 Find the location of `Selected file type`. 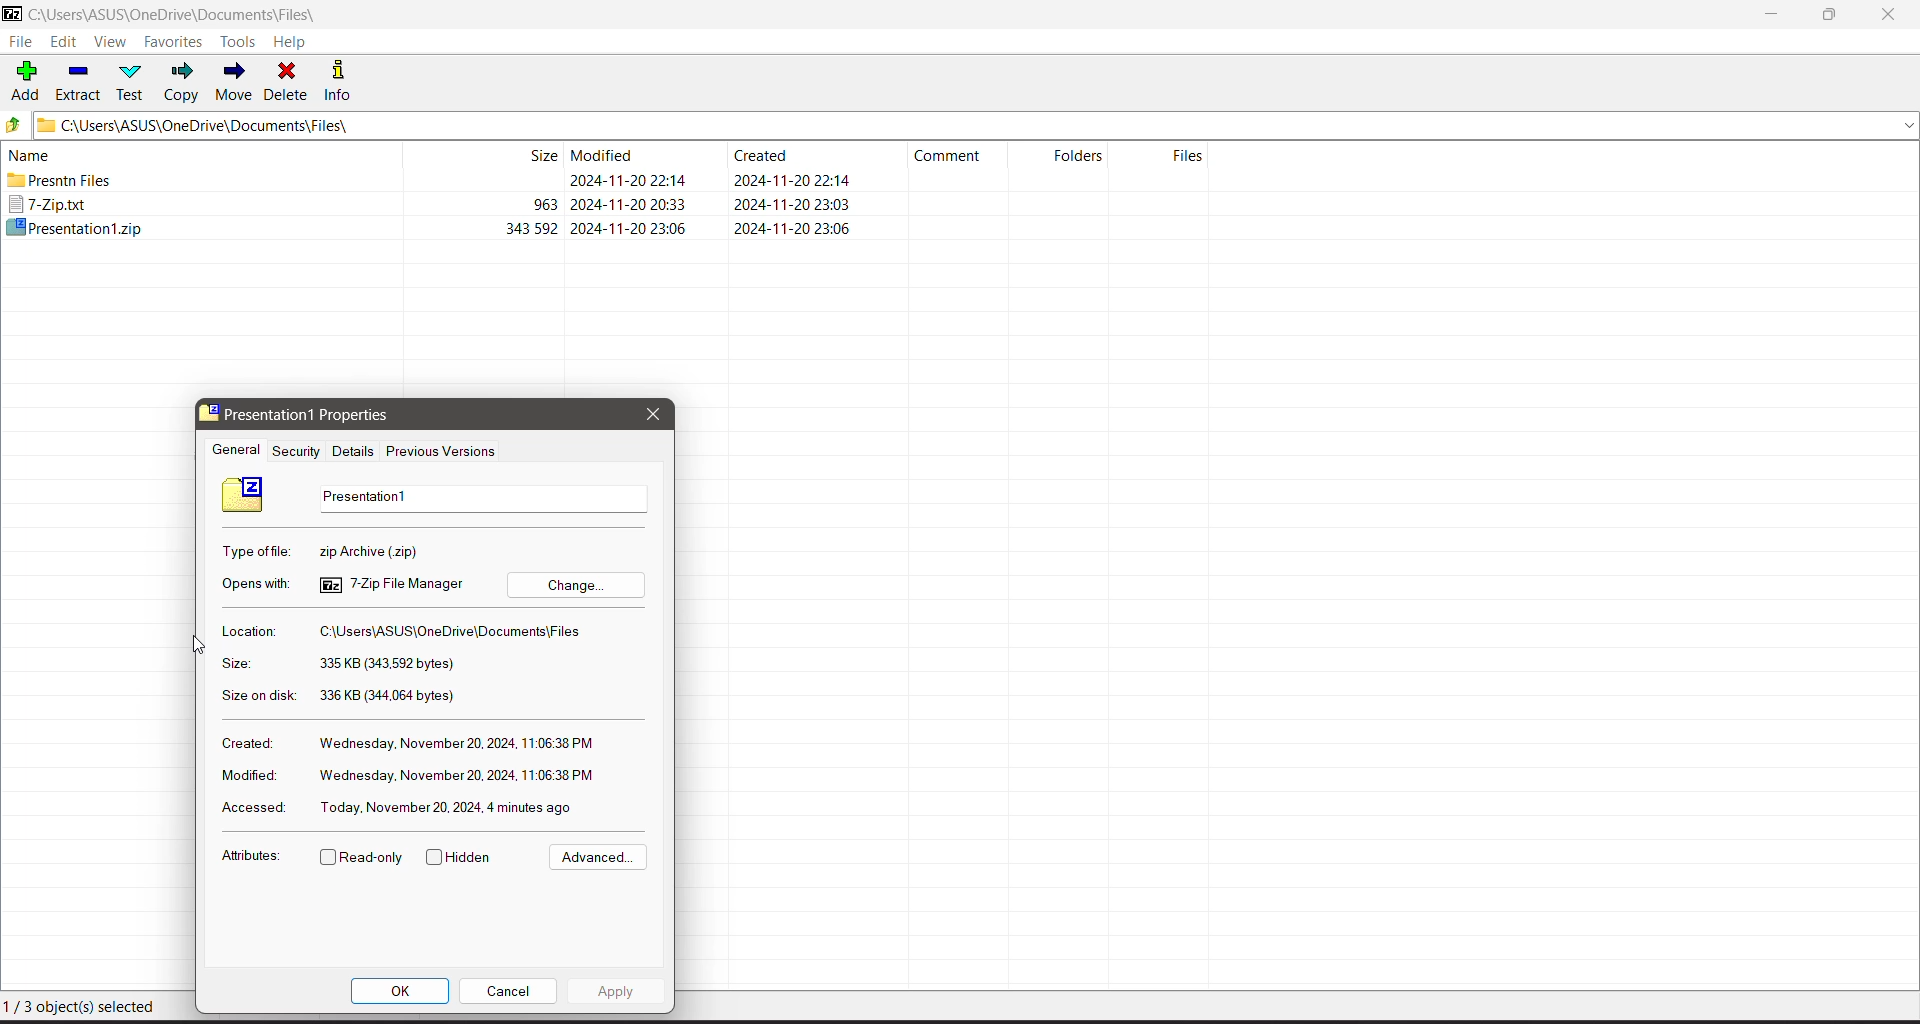

Selected file type is located at coordinates (435, 553).